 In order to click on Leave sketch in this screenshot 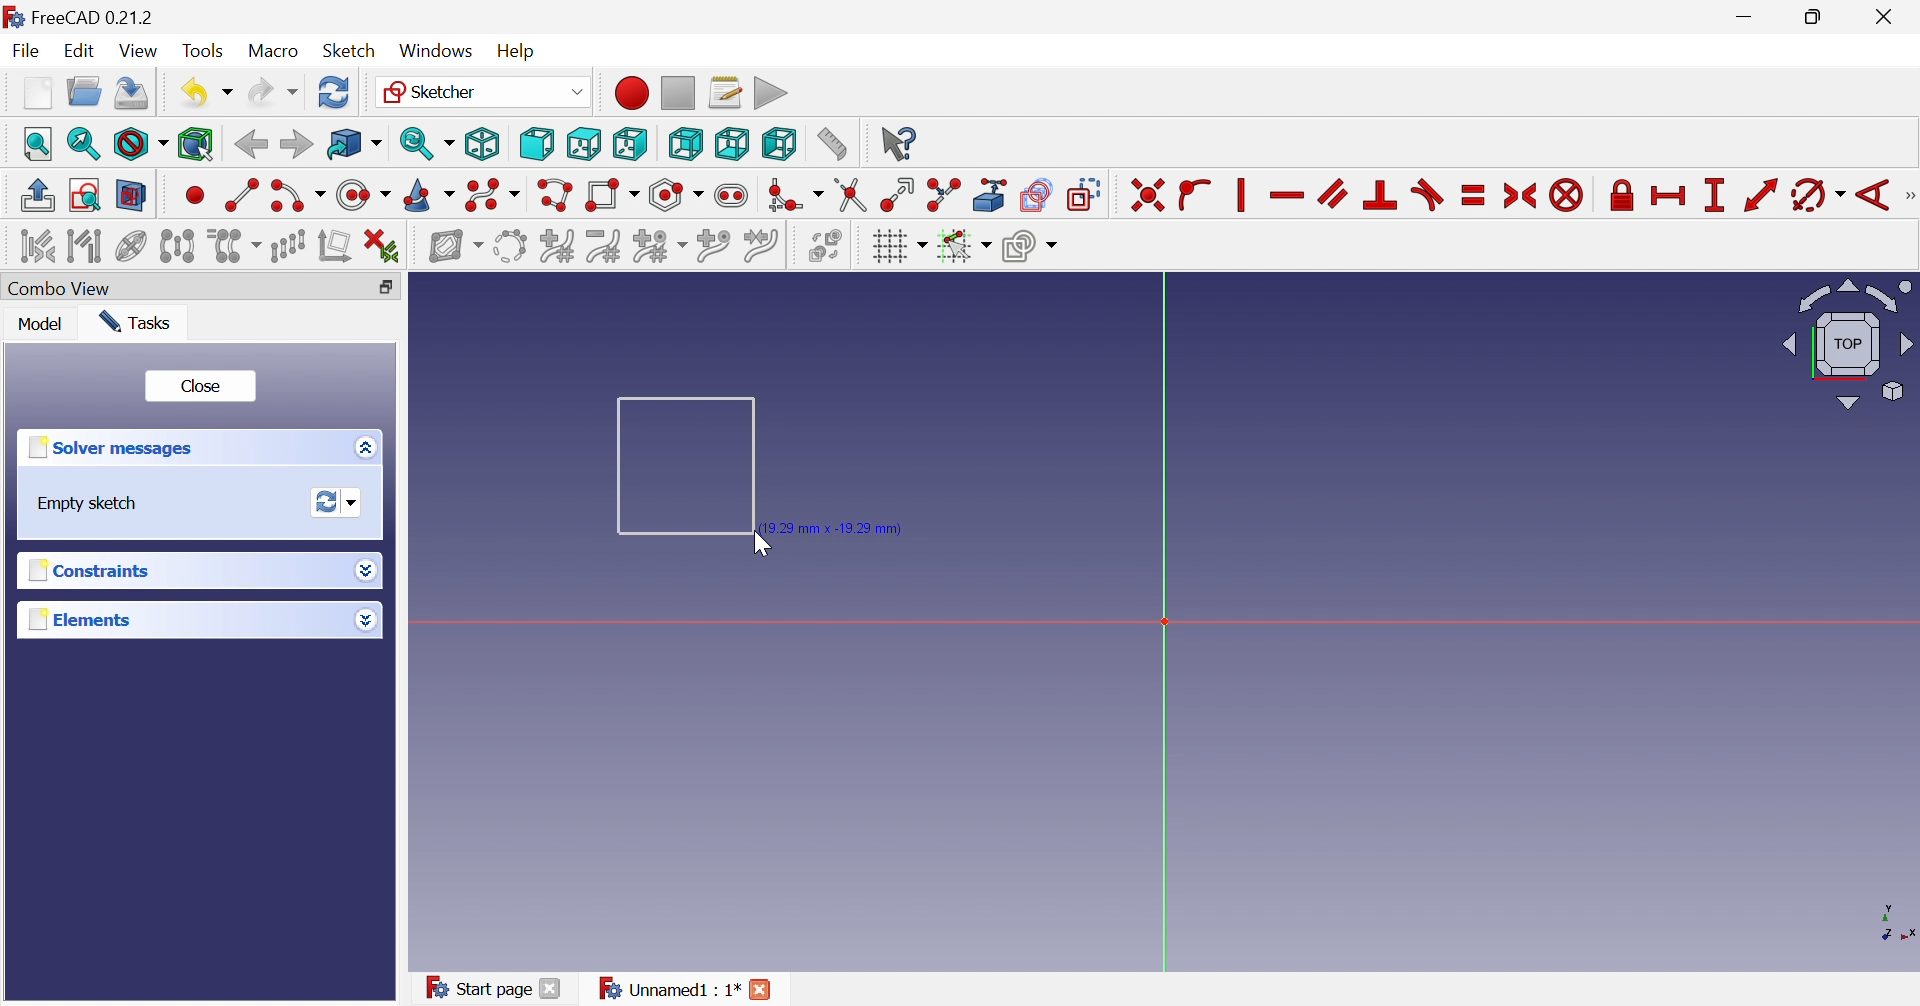, I will do `click(36, 195)`.